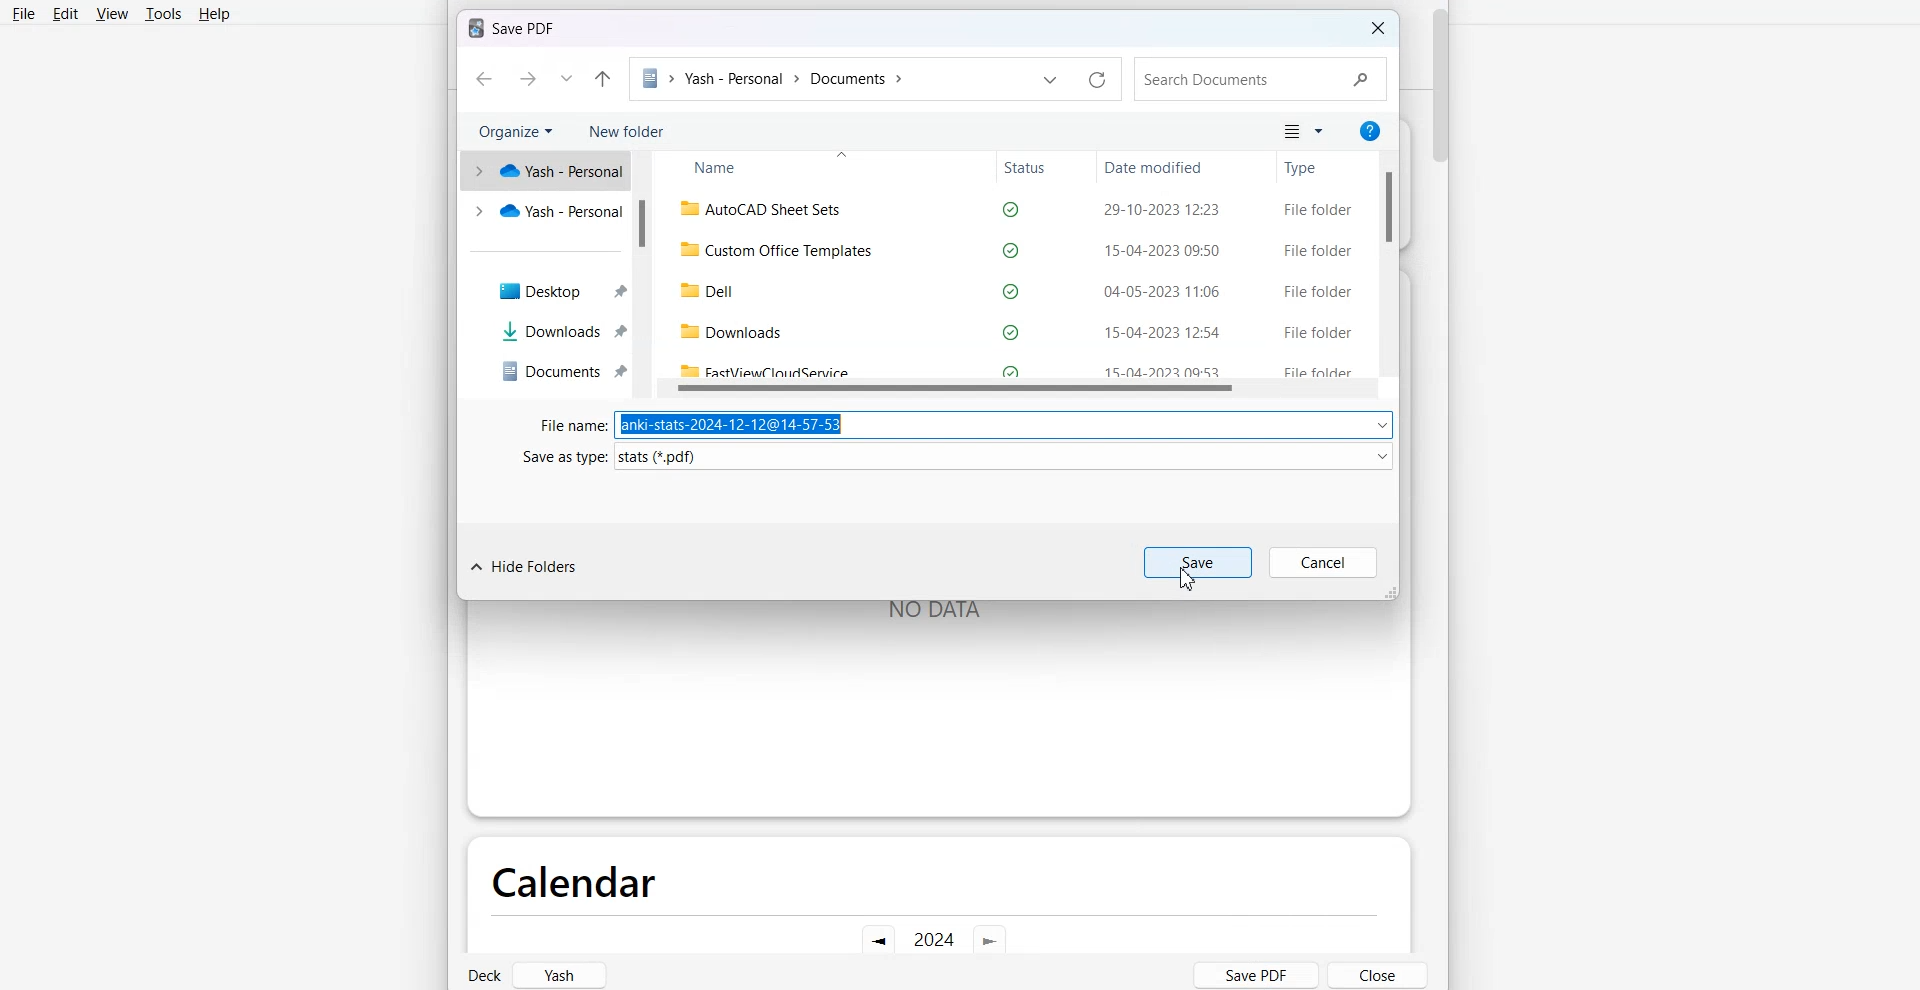  Describe the element at coordinates (1013, 207) in the screenshot. I see `autocad sheet sets` at that location.